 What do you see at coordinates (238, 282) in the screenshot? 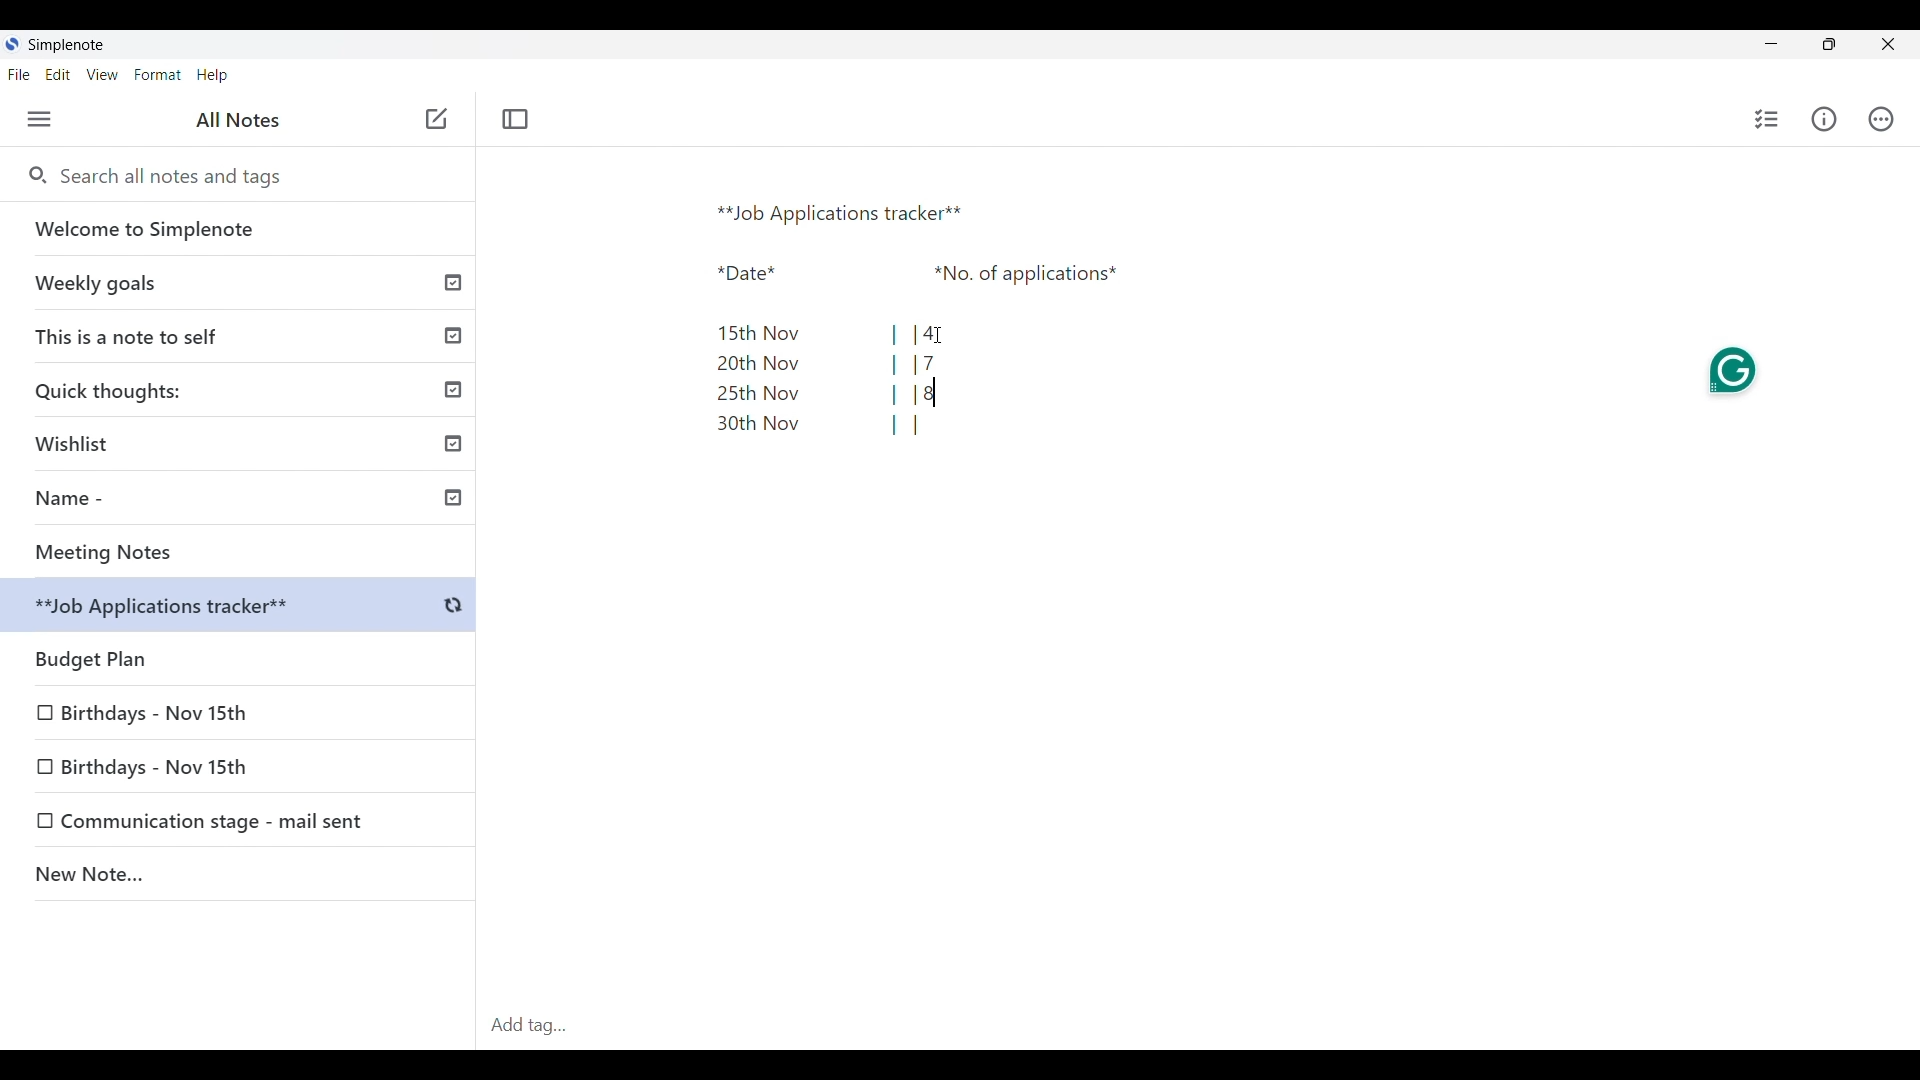
I see `Weekly goals` at bounding box center [238, 282].